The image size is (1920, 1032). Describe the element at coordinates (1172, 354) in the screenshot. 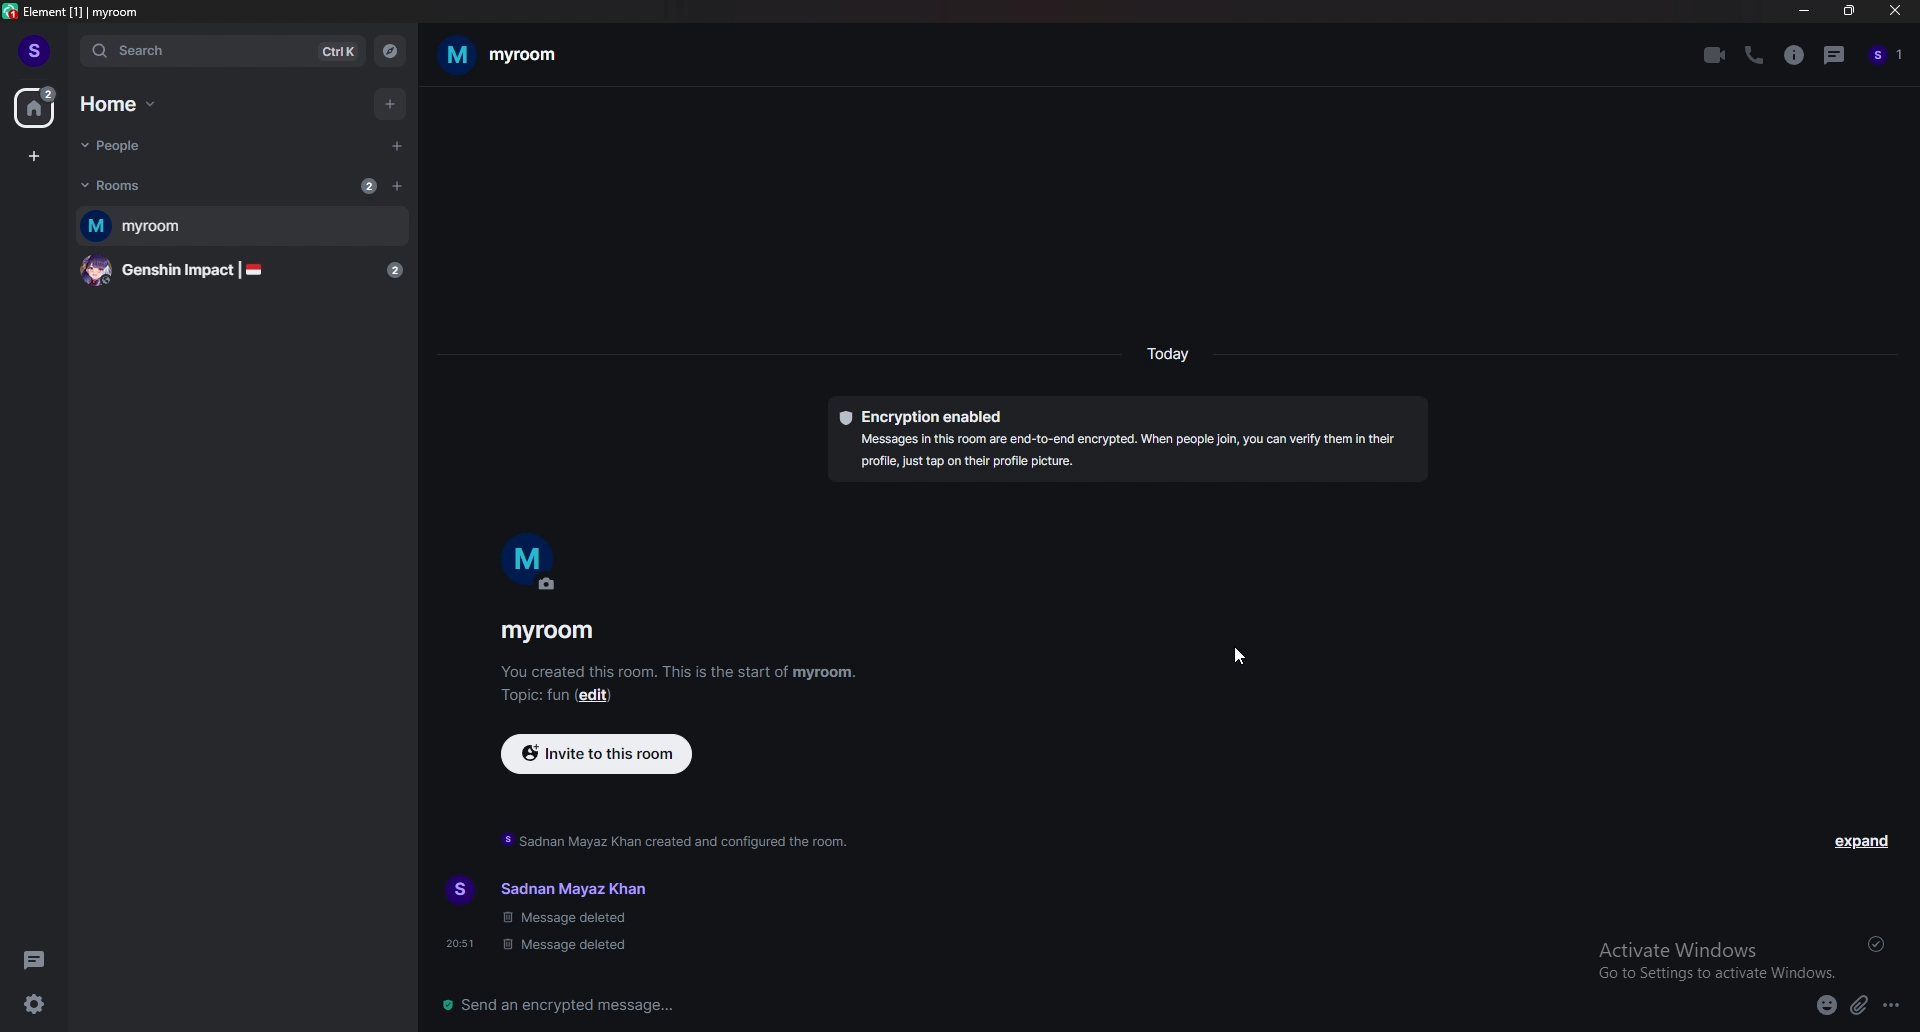

I see `today` at that location.